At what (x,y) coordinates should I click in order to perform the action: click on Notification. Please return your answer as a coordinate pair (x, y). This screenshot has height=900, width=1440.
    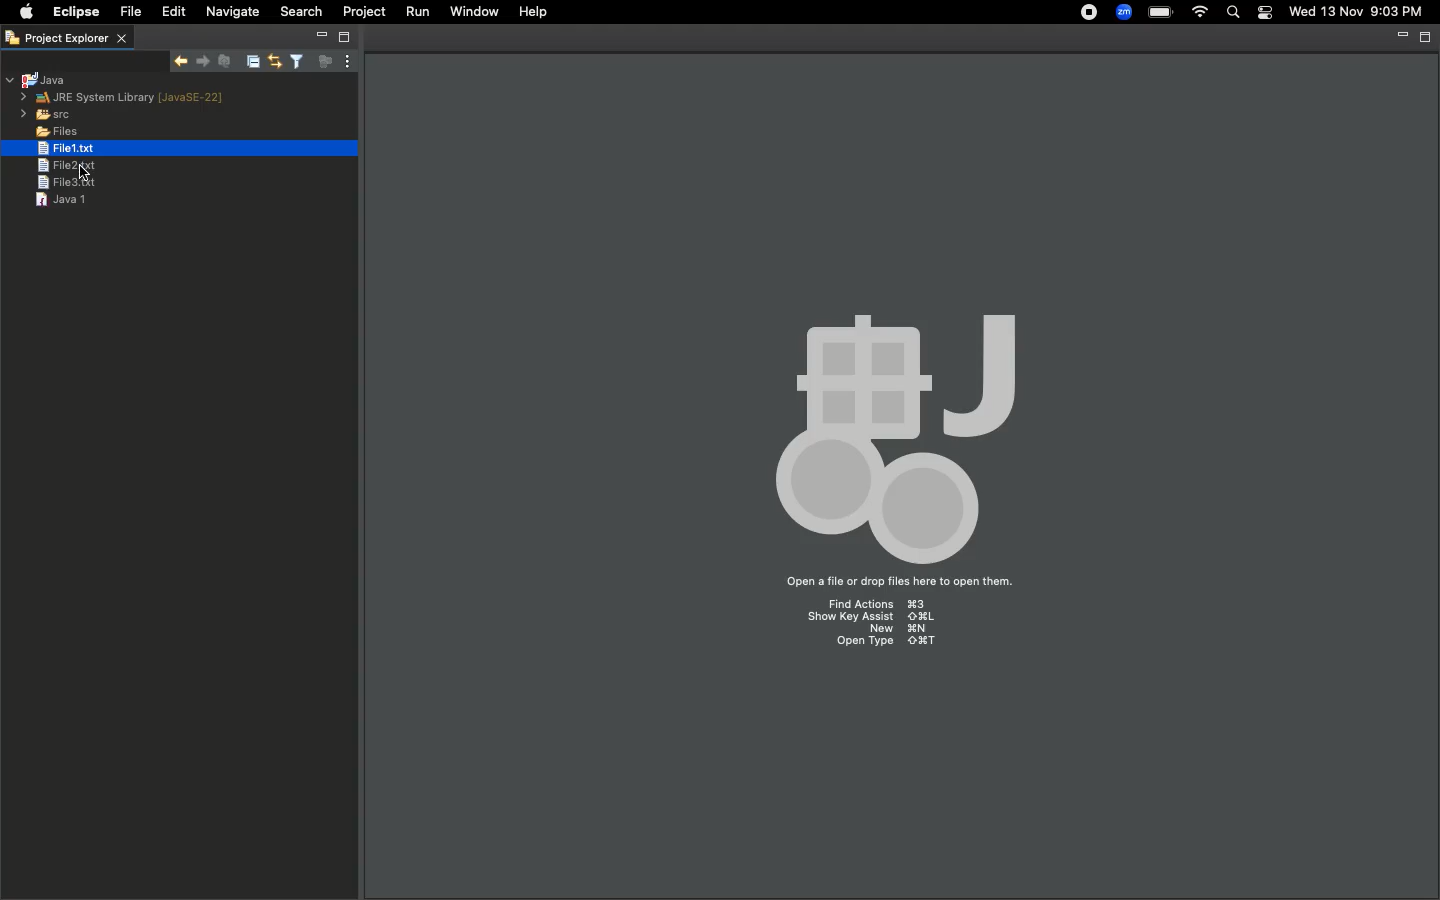
    Looking at the image, I should click on (1267, 12).